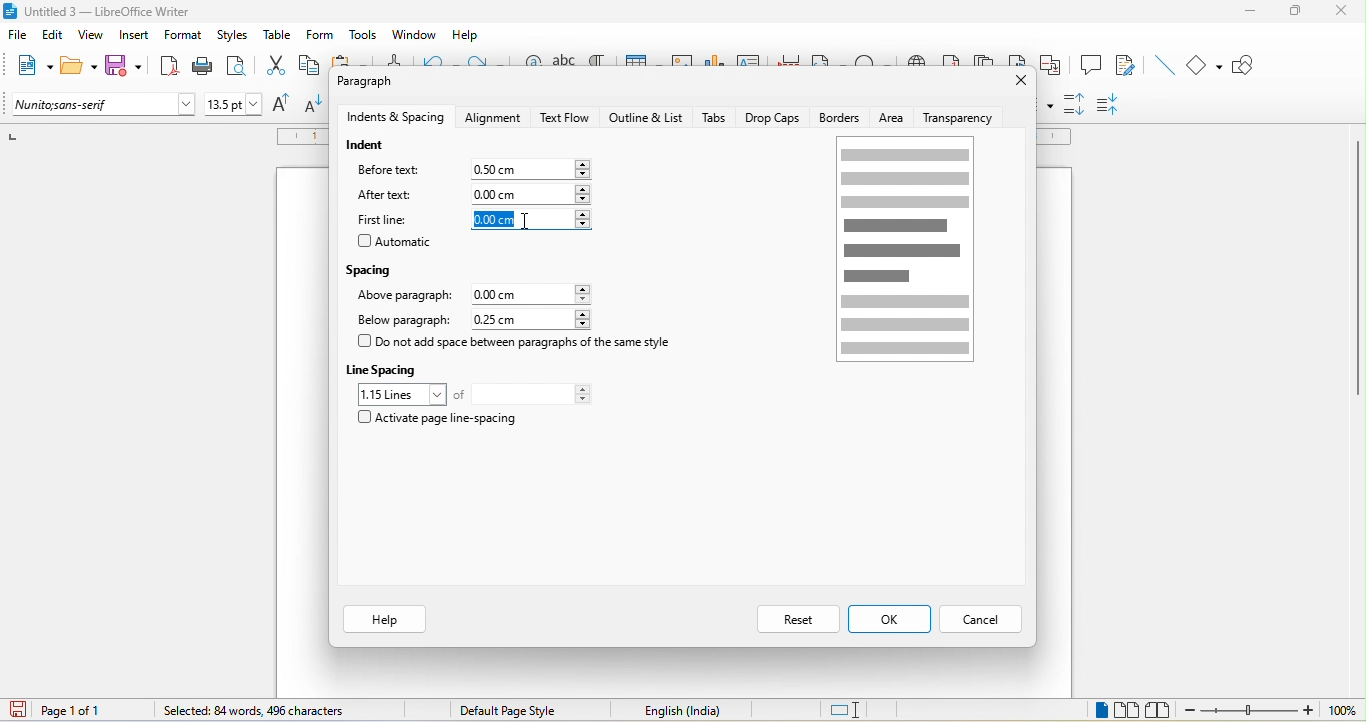  Describe the element at coordinates (892, 118) in the screenshot. I see `area` at that location.